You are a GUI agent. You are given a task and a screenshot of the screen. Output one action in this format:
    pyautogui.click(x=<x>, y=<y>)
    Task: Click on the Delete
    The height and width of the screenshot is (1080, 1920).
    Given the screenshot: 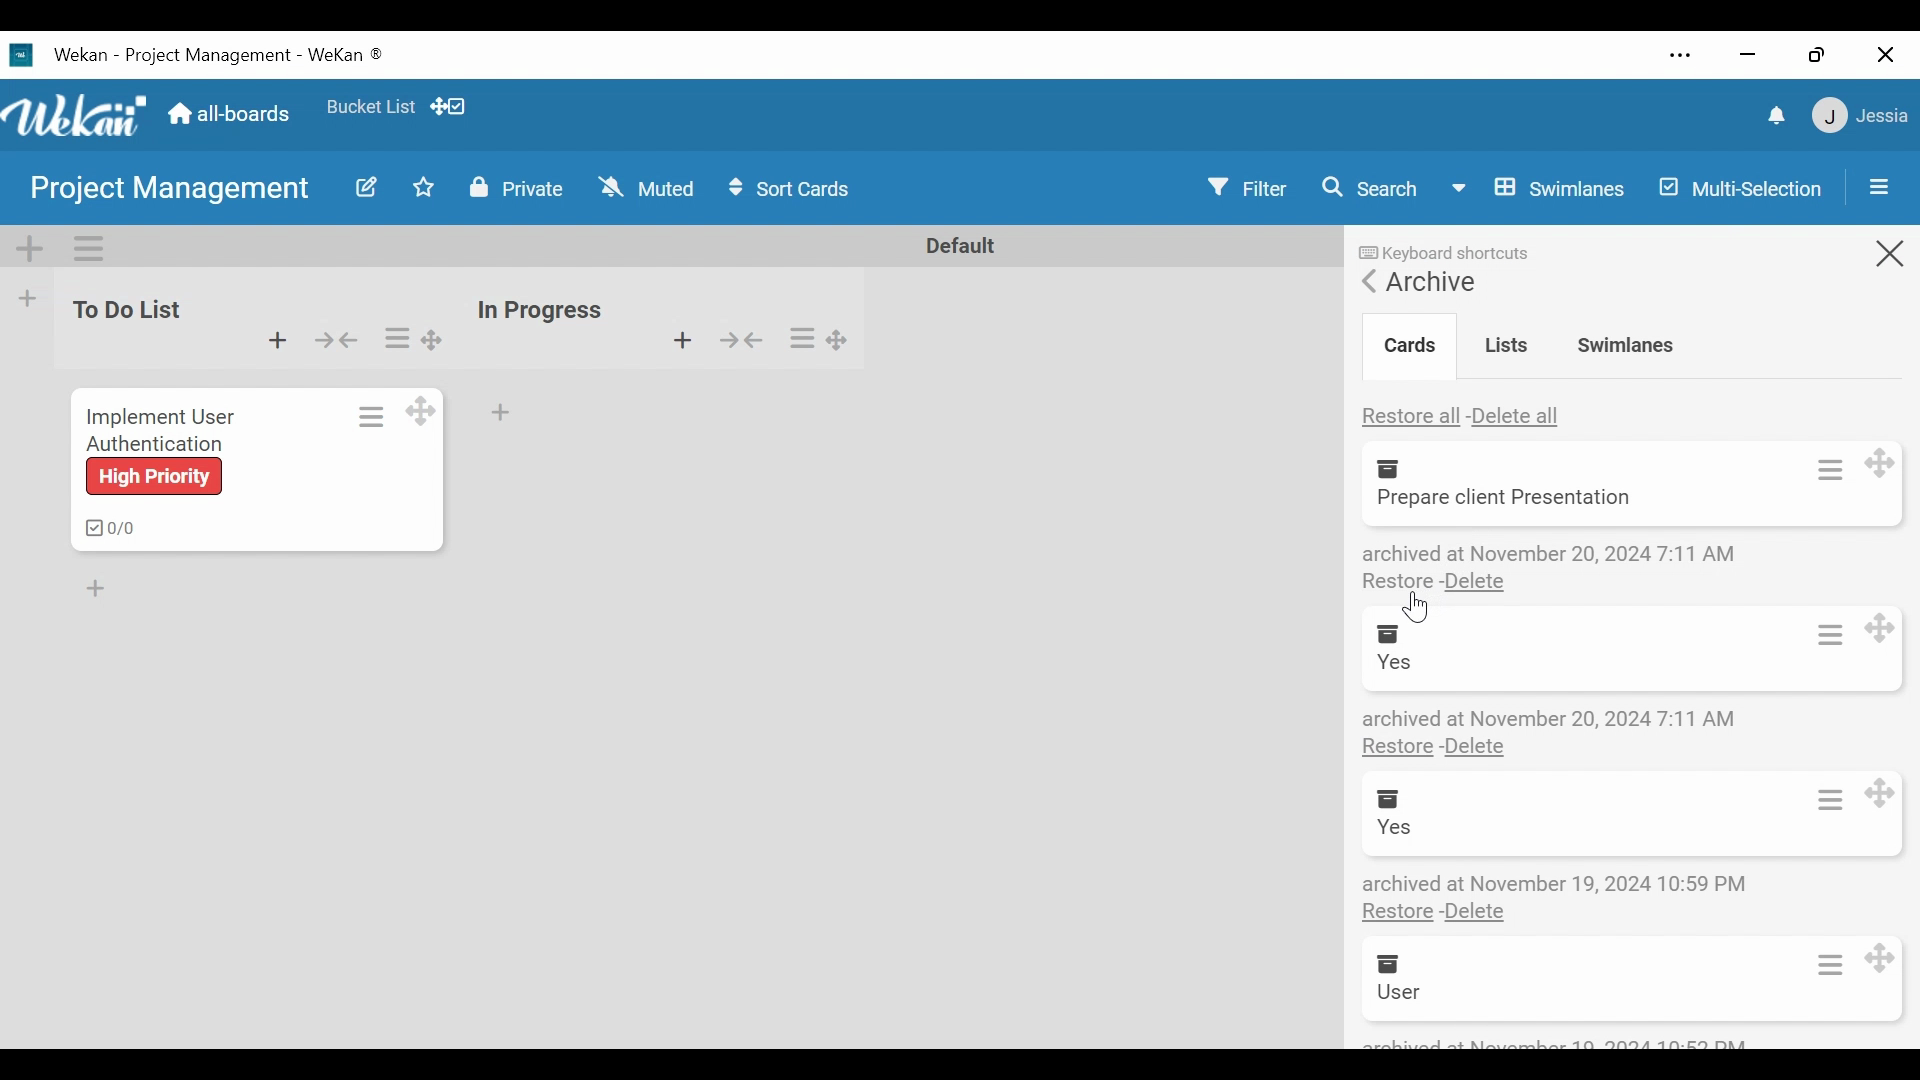 What is the action you would take?
    pyautogui.click(x=1478, y=748)
    